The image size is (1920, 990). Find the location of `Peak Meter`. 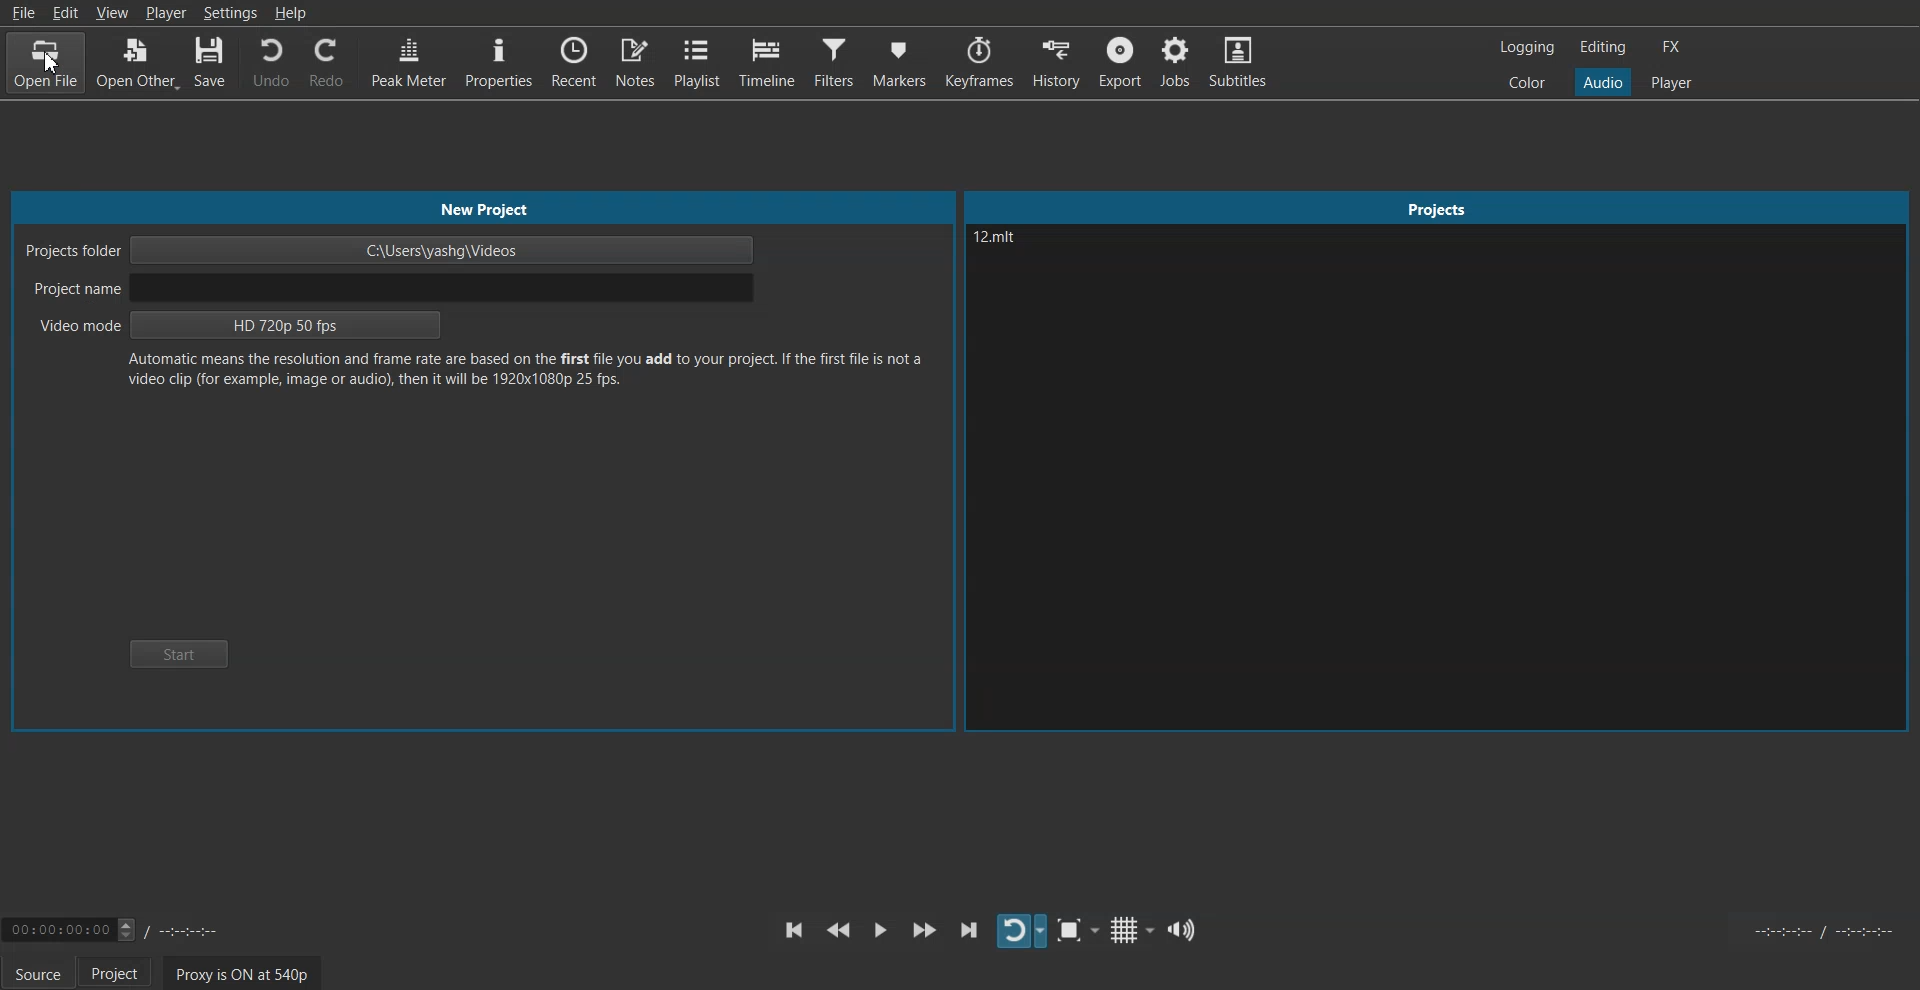

Peak Meter is located at coordinates (407, 61).